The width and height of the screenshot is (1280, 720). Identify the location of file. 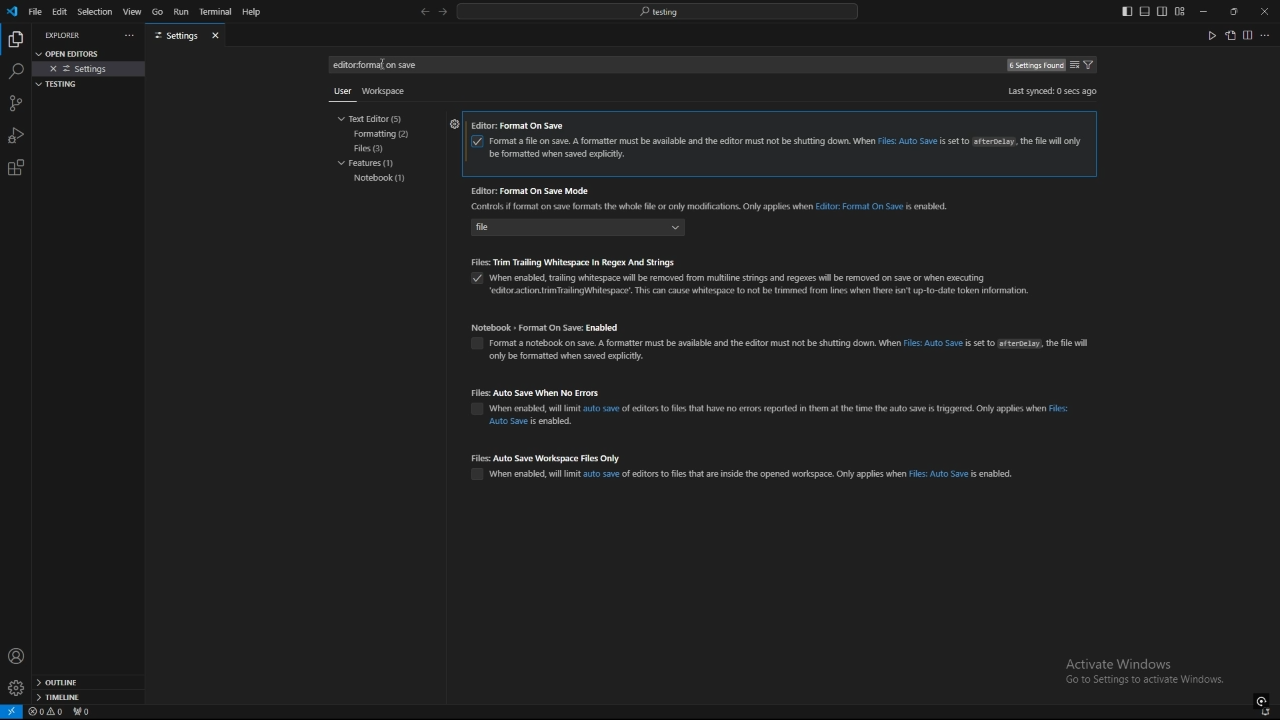
(35, 11).